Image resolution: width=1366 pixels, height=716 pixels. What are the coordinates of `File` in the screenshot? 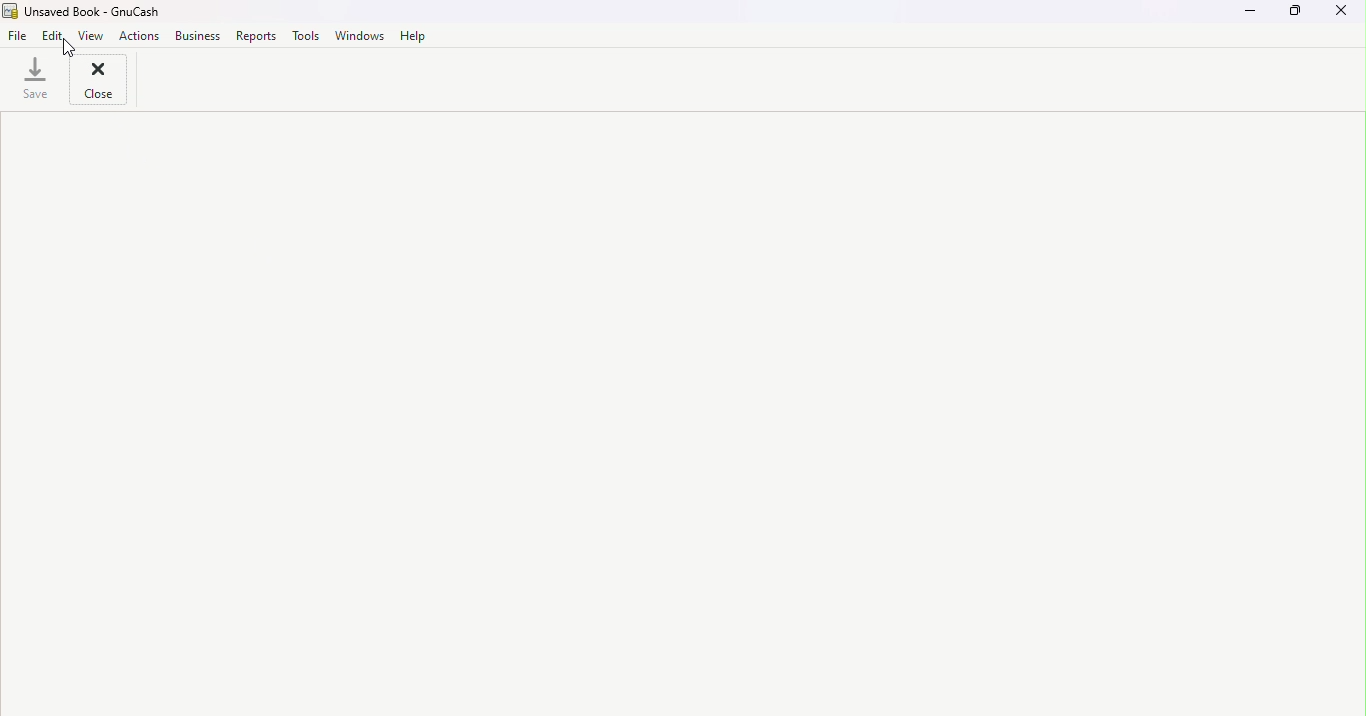 It's located at (17, 36).